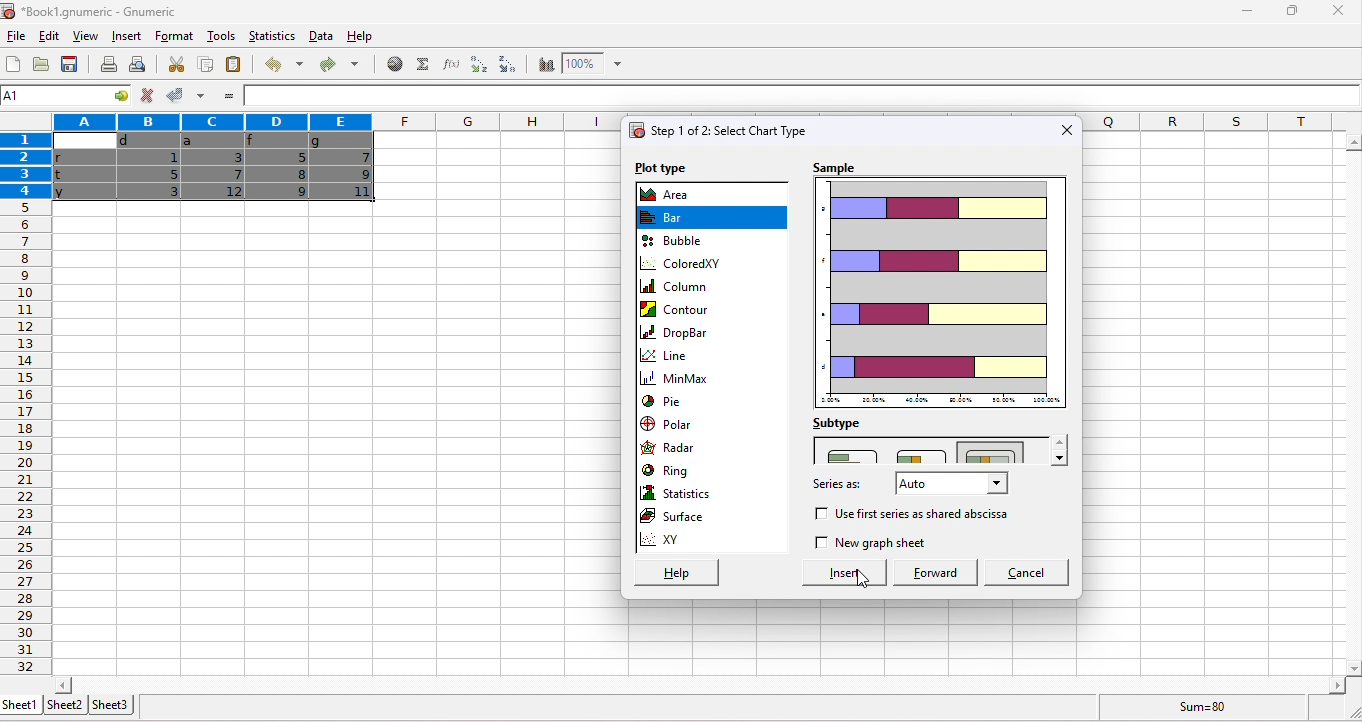 The width and height of the screenshot is (1362, 722). I want to click on help, so click(674, 573).